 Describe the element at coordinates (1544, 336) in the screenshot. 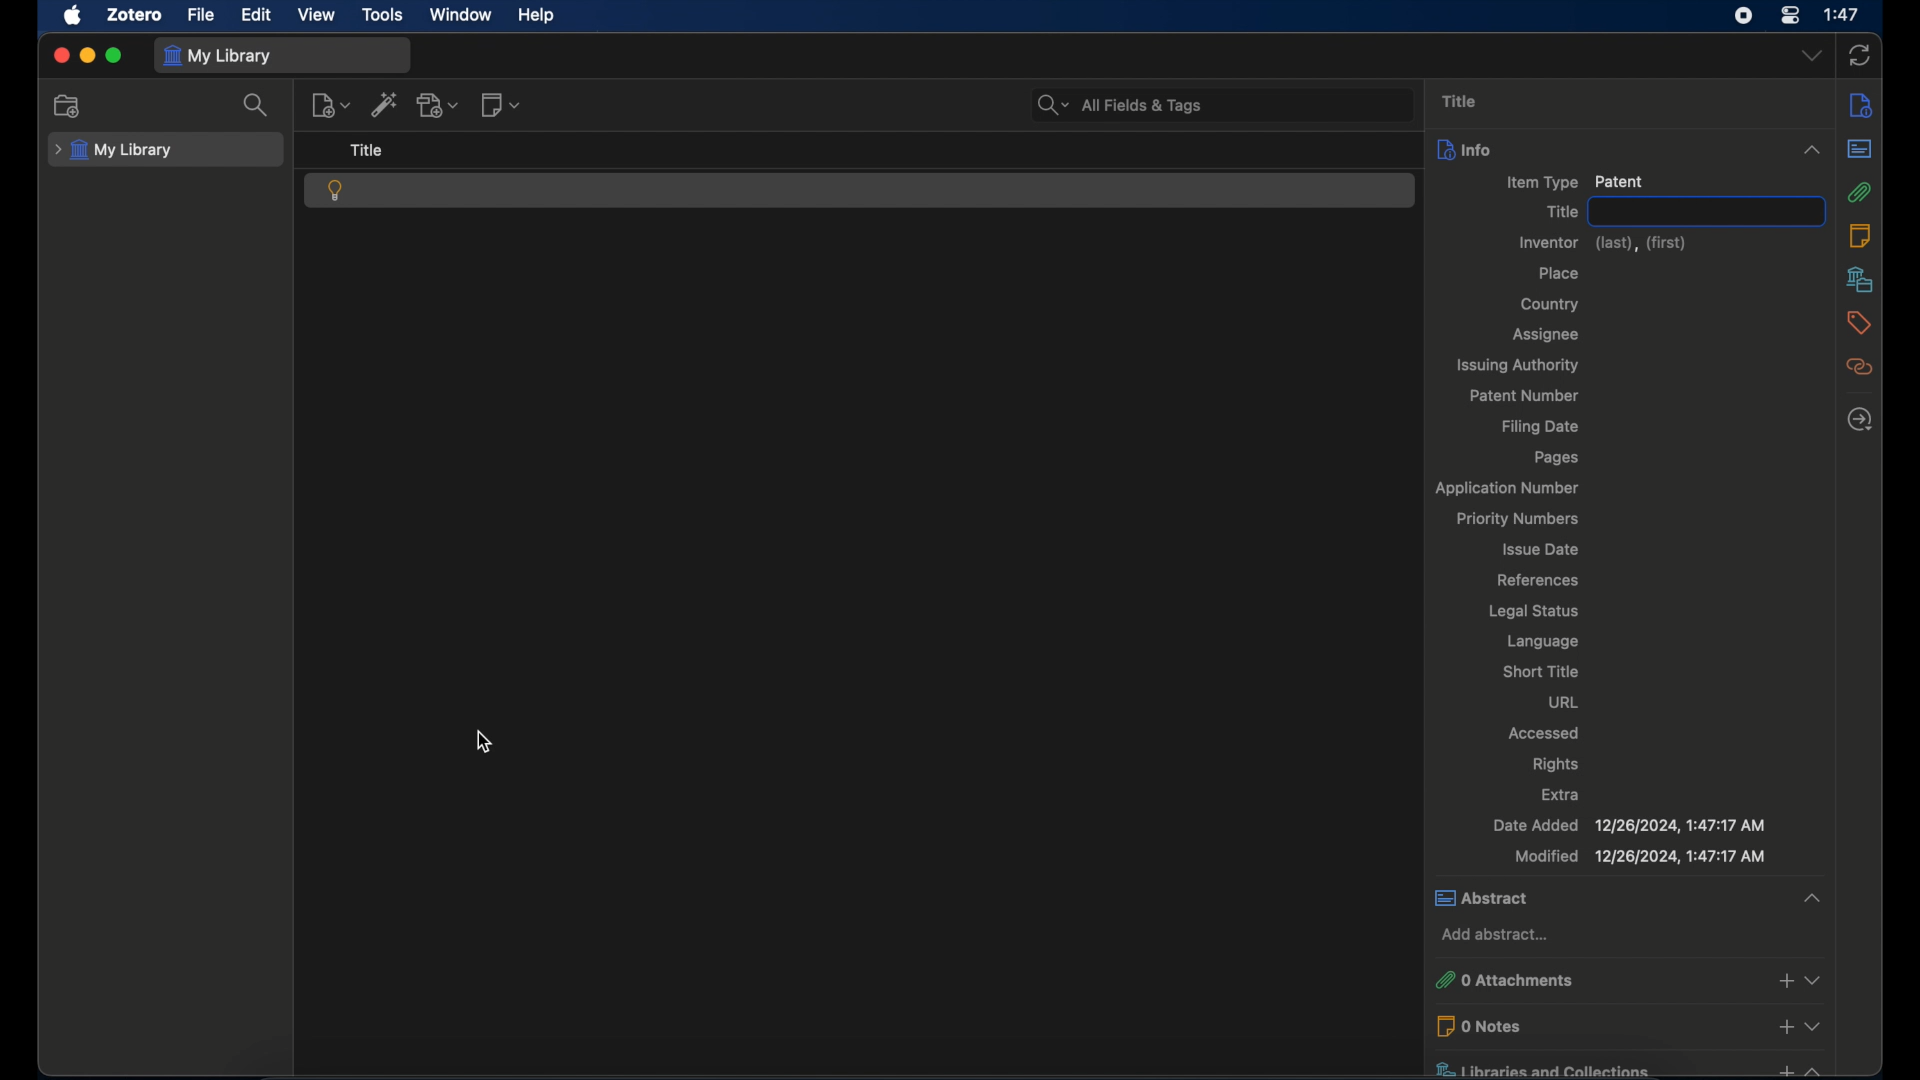

I see `assignee` at that location.